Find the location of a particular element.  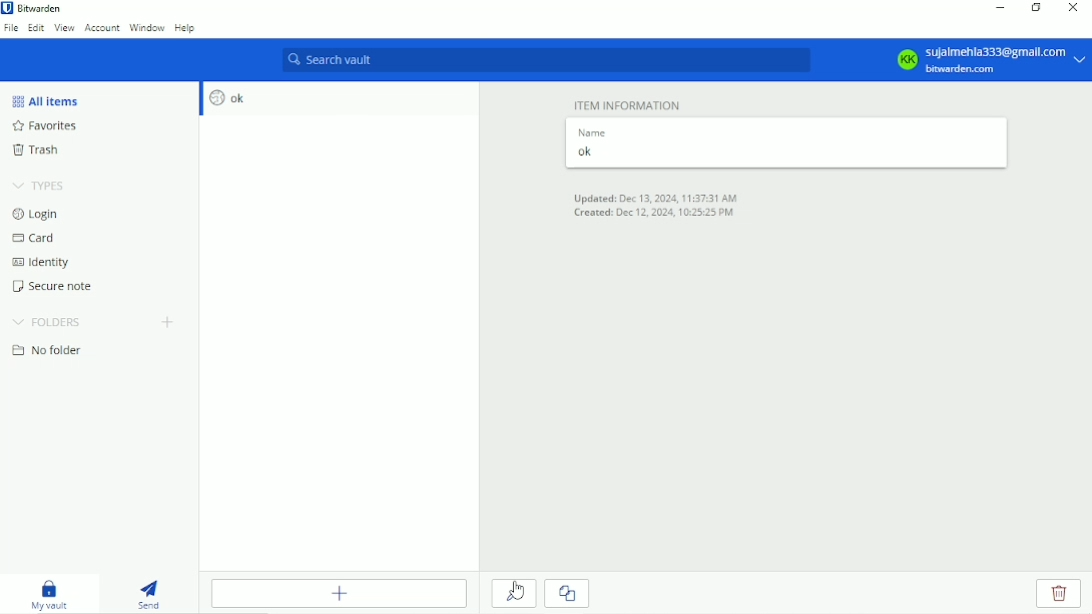

Name is located at coordinates (590, 132).